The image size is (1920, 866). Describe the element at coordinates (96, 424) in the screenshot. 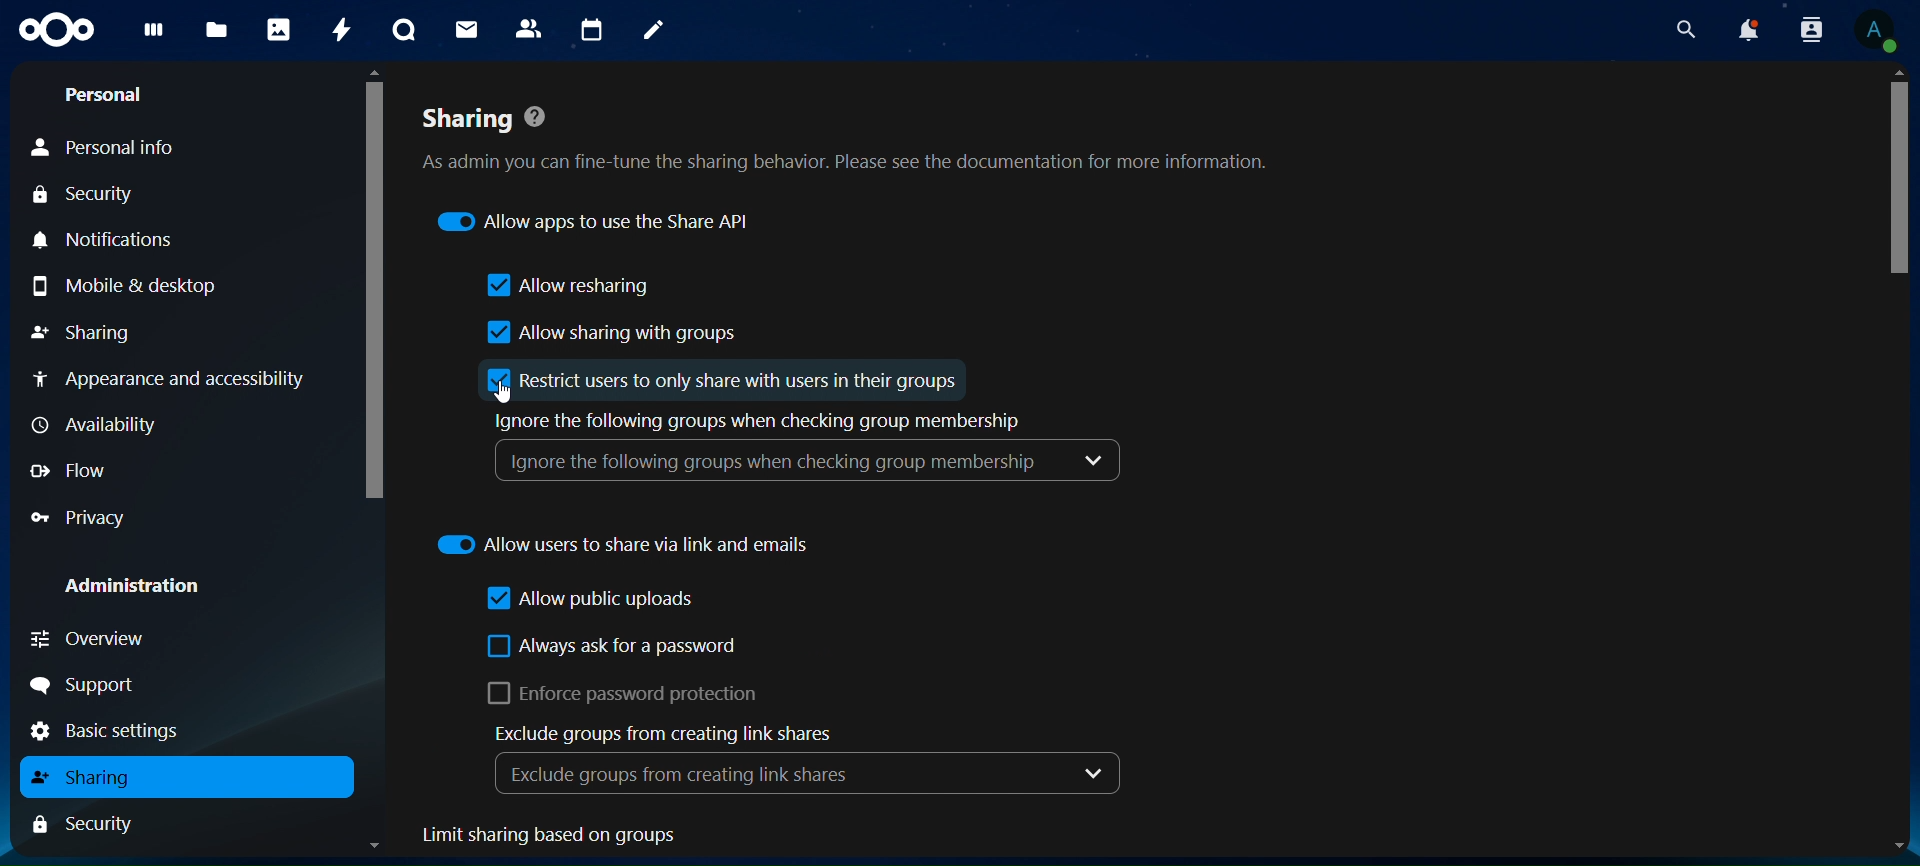

I see `availiability` at that location.